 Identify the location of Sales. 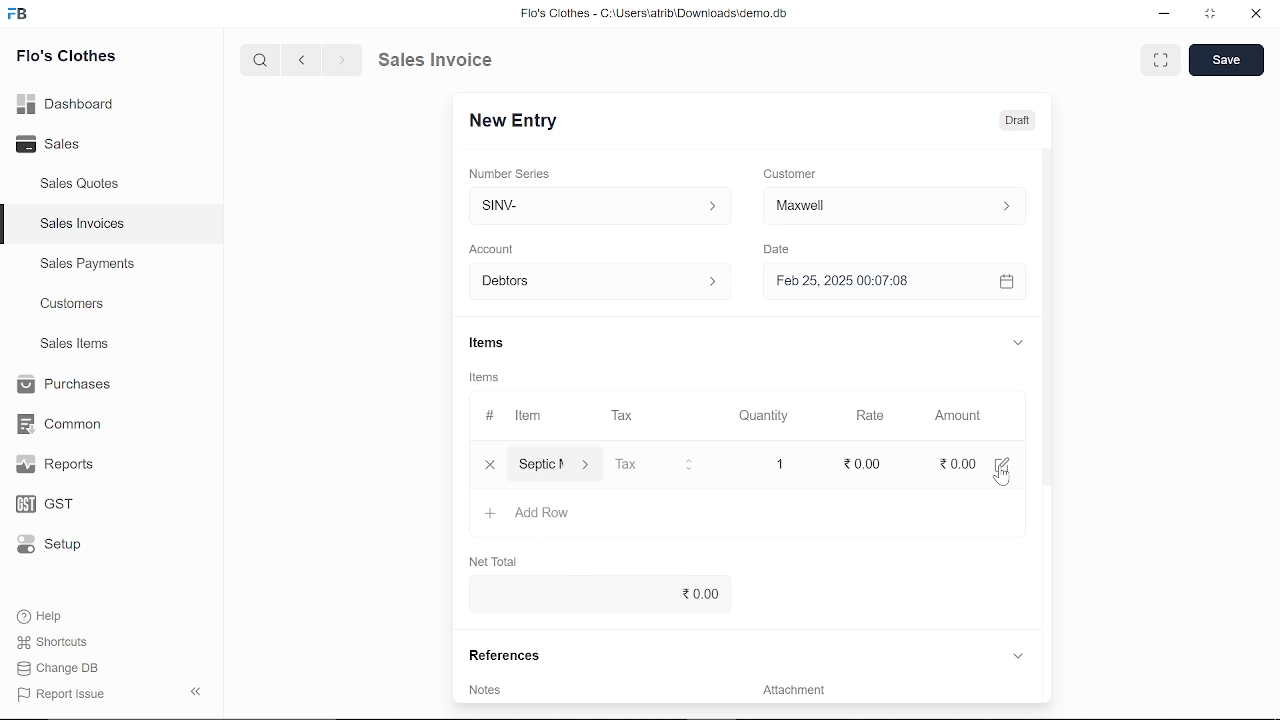
(57, 142).